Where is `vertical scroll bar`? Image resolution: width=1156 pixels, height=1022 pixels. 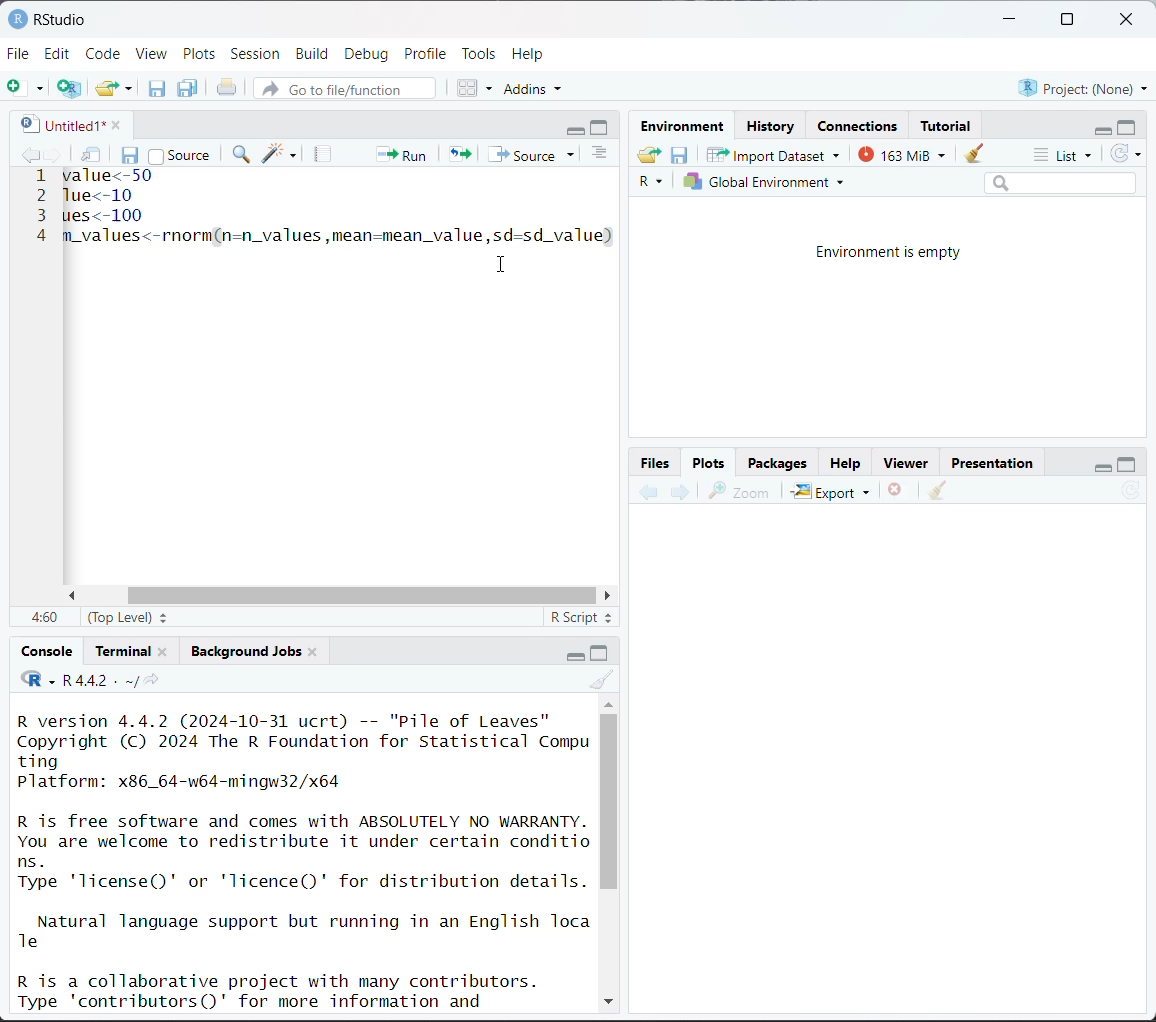
vertical scroll bar is located at coordinates (609, 801).